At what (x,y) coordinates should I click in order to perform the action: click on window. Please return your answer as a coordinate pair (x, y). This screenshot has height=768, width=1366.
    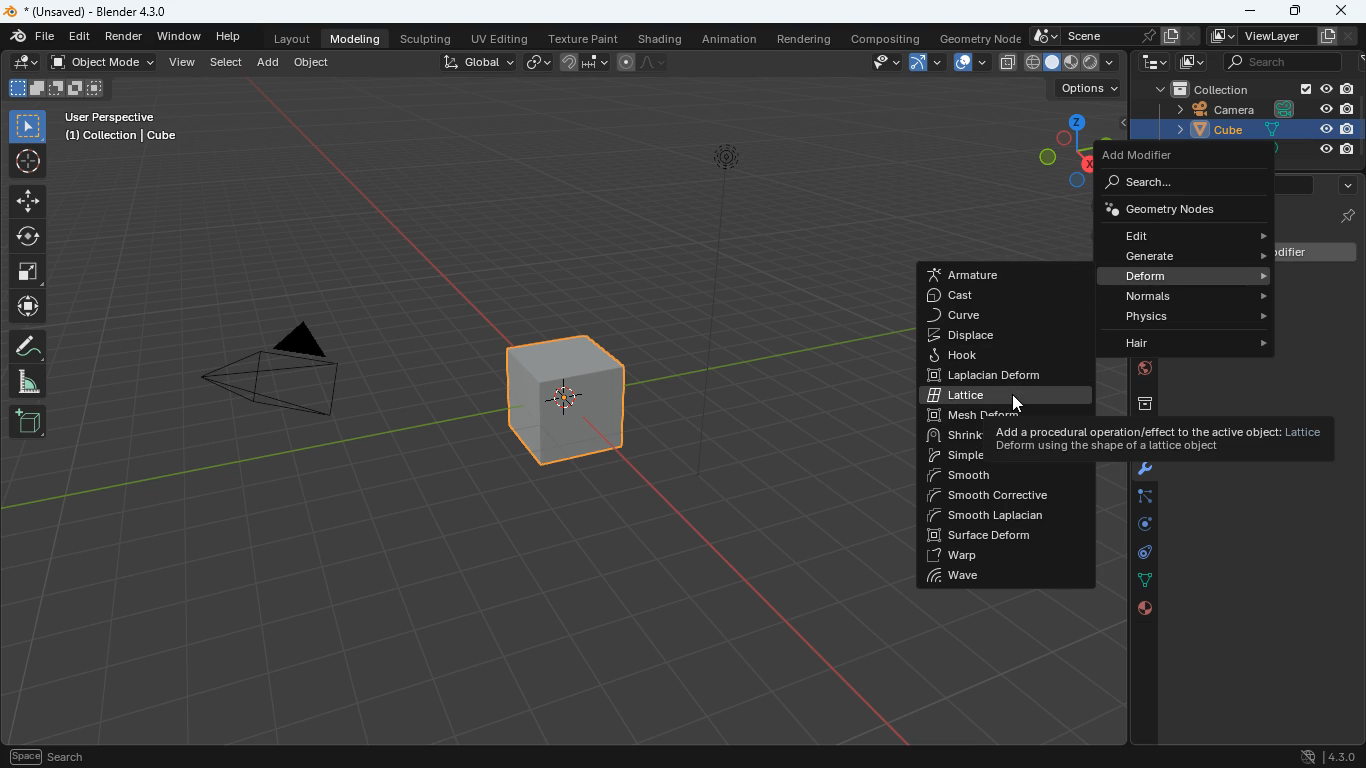
    Looking at the image, I should click on (180, 36).